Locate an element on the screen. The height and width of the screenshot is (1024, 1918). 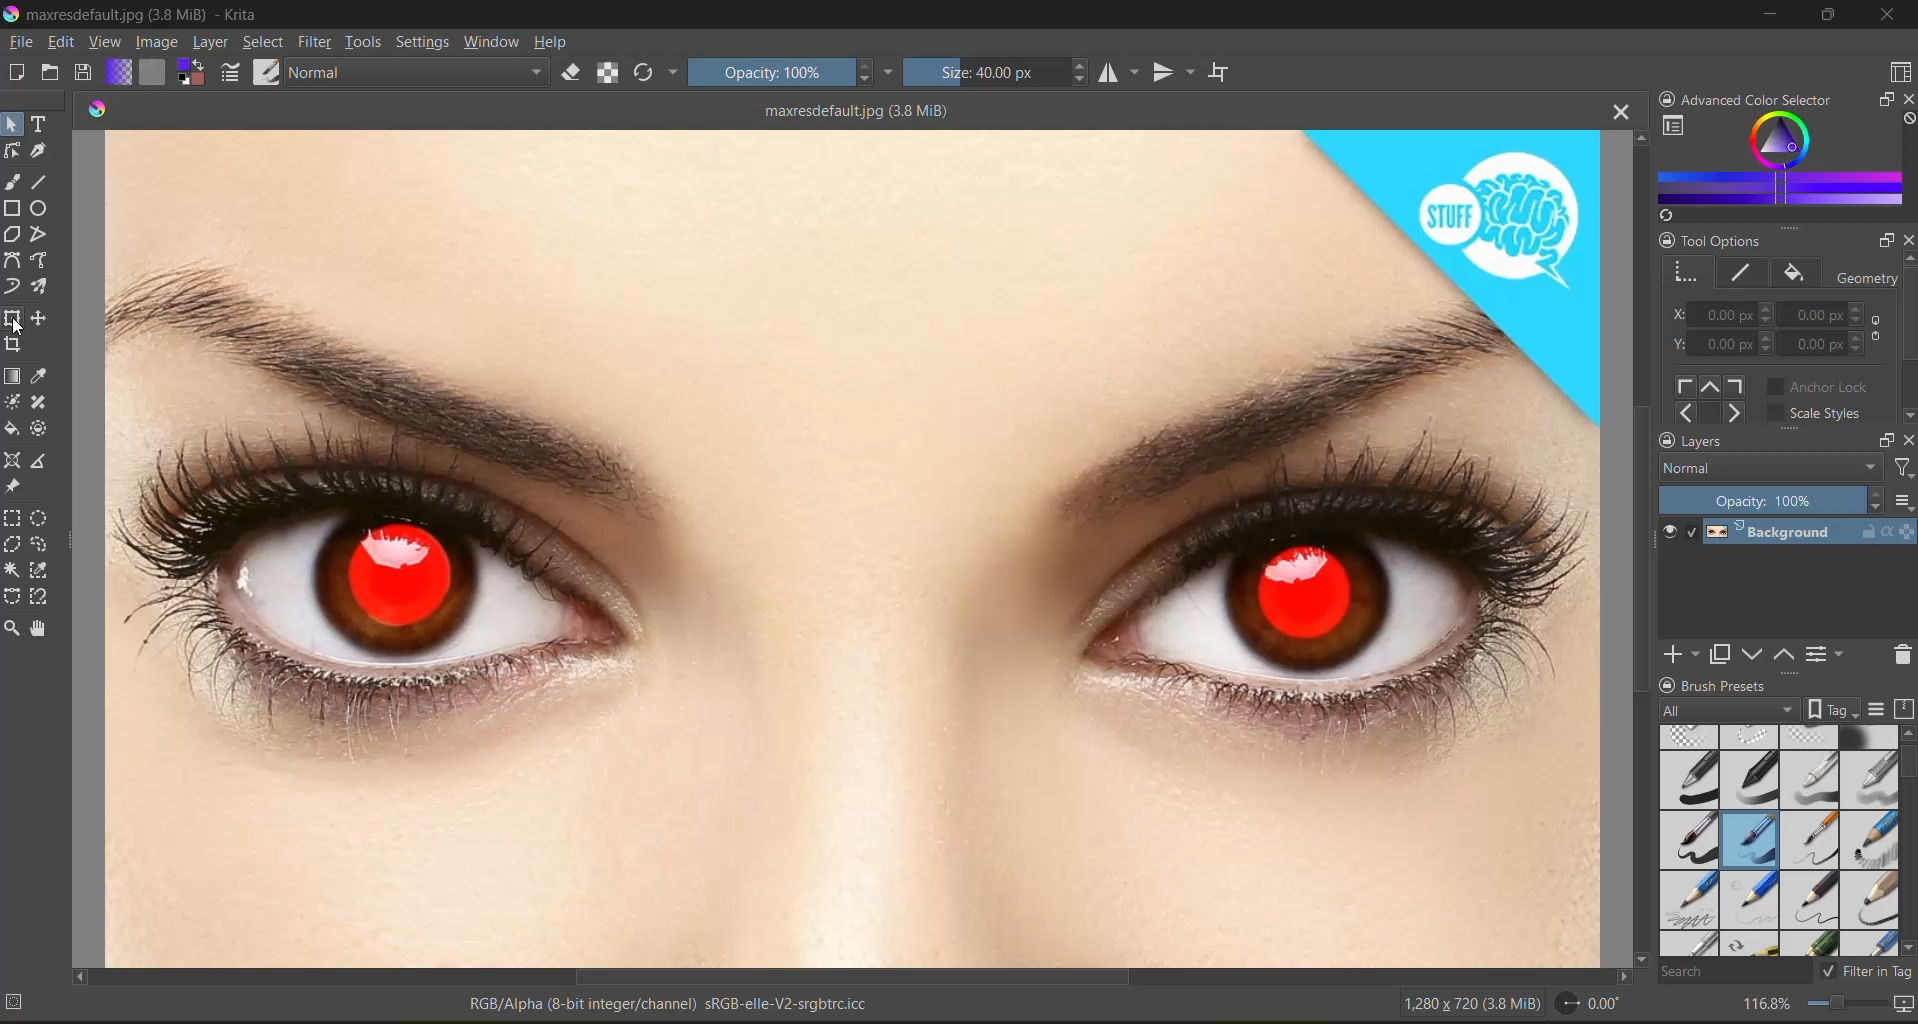
tool is located at coordinates (41, 598).